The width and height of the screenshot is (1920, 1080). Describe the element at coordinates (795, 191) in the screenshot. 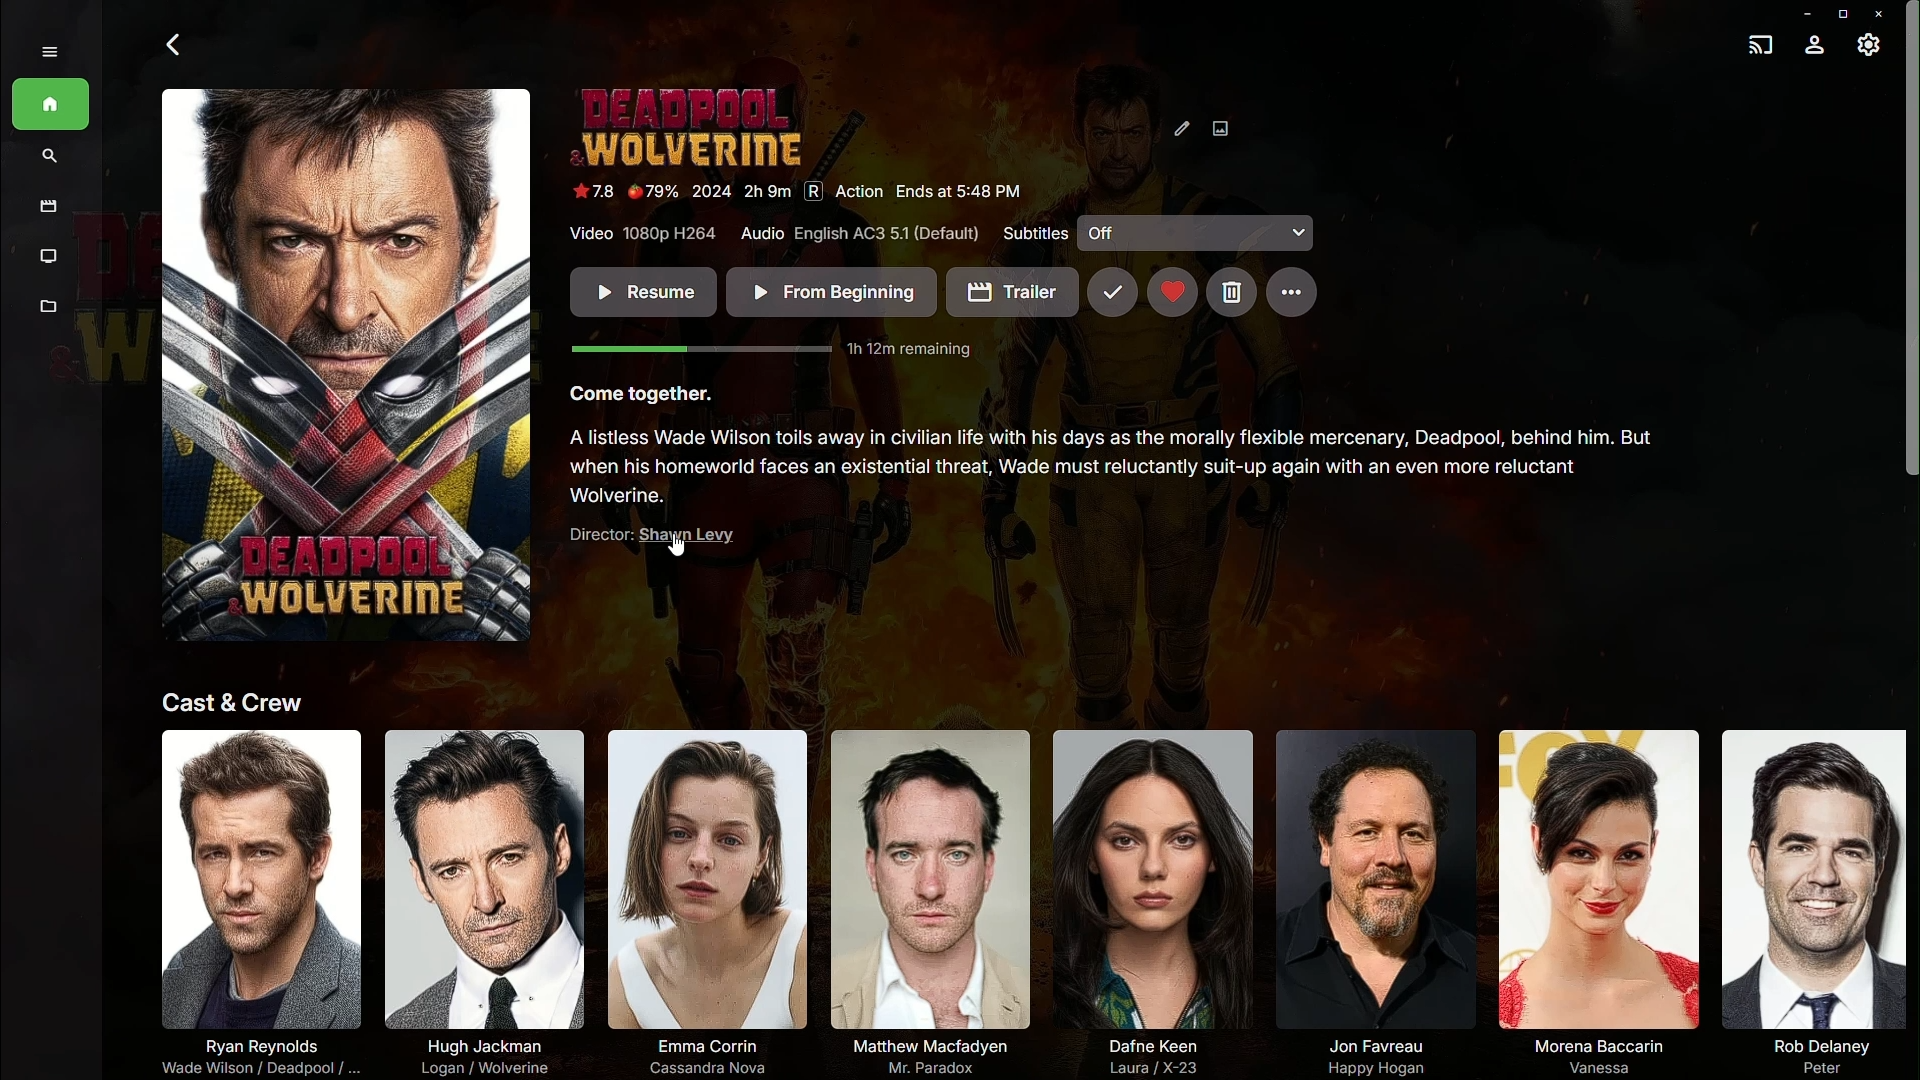

I see `Movie Details` at that location.